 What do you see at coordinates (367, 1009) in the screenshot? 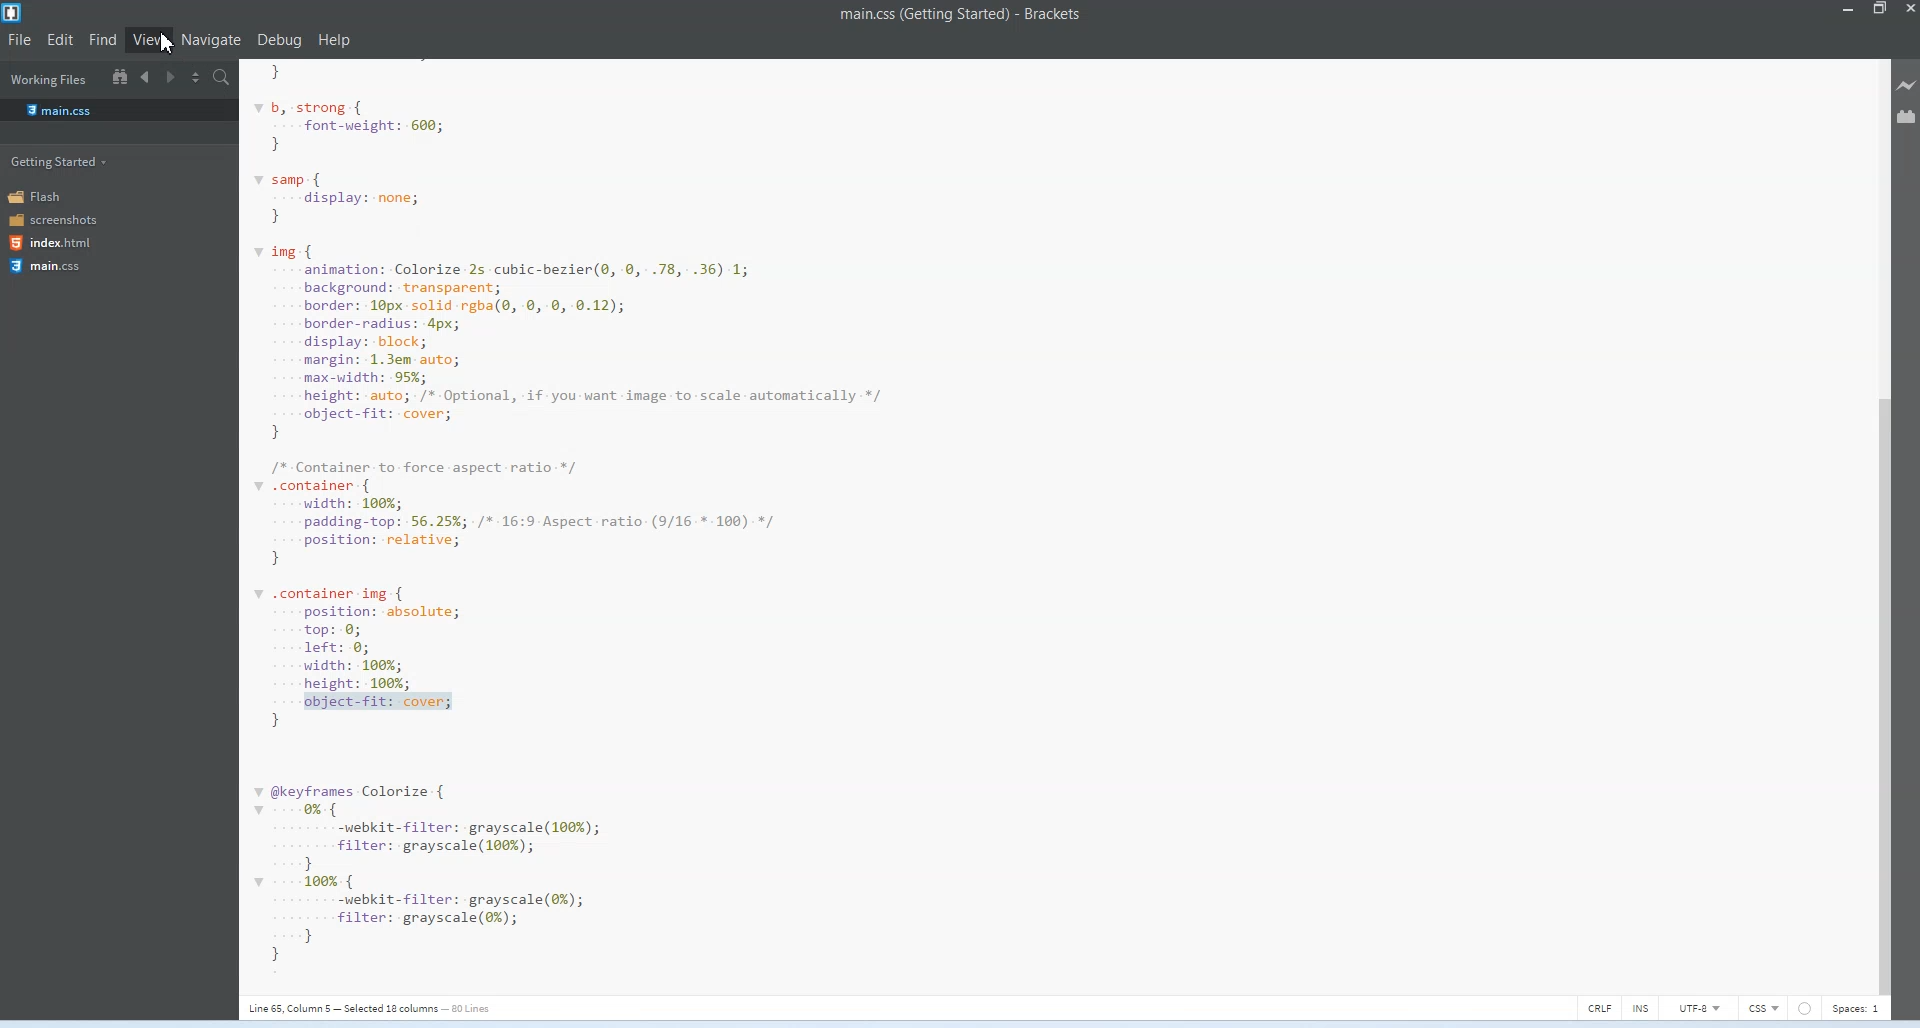
I see `| Line 65, Column 5 — Selected 12 columas — 50 Lines.` at bounding box center [367, 1009].